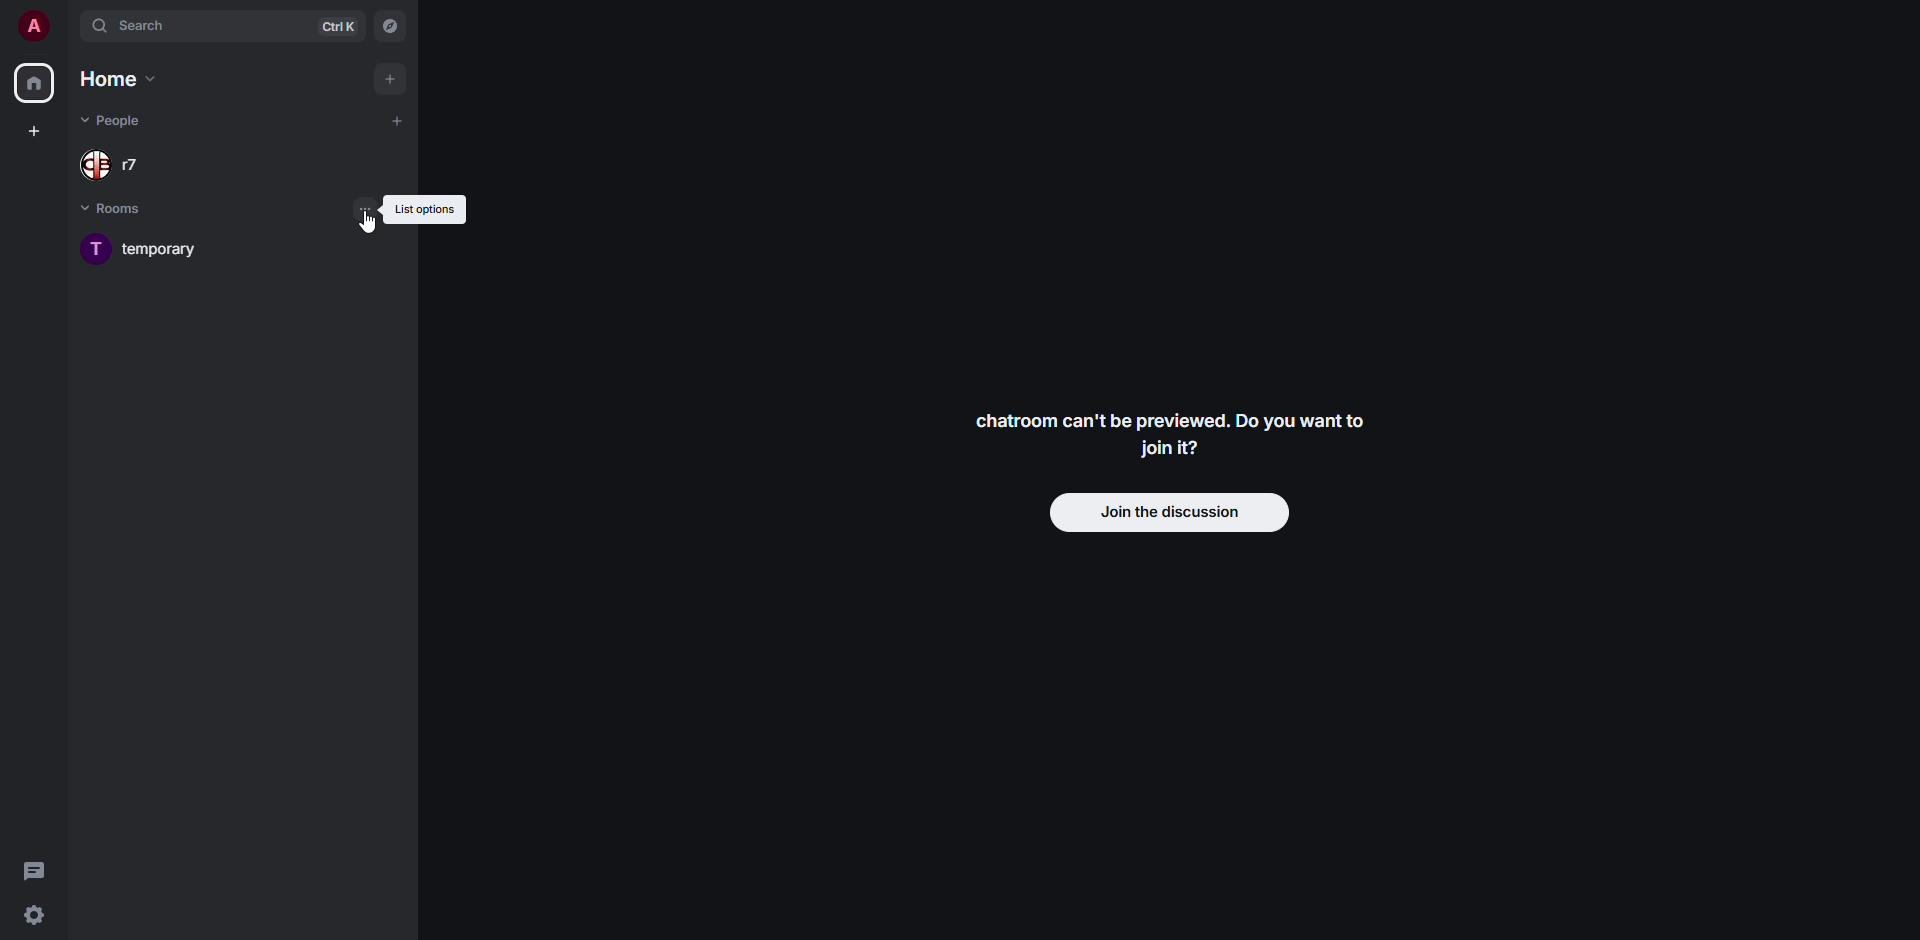  What do you see at coordinates (118, 118) in the screenshot?
I see `people` at bounding box center [118, 118].